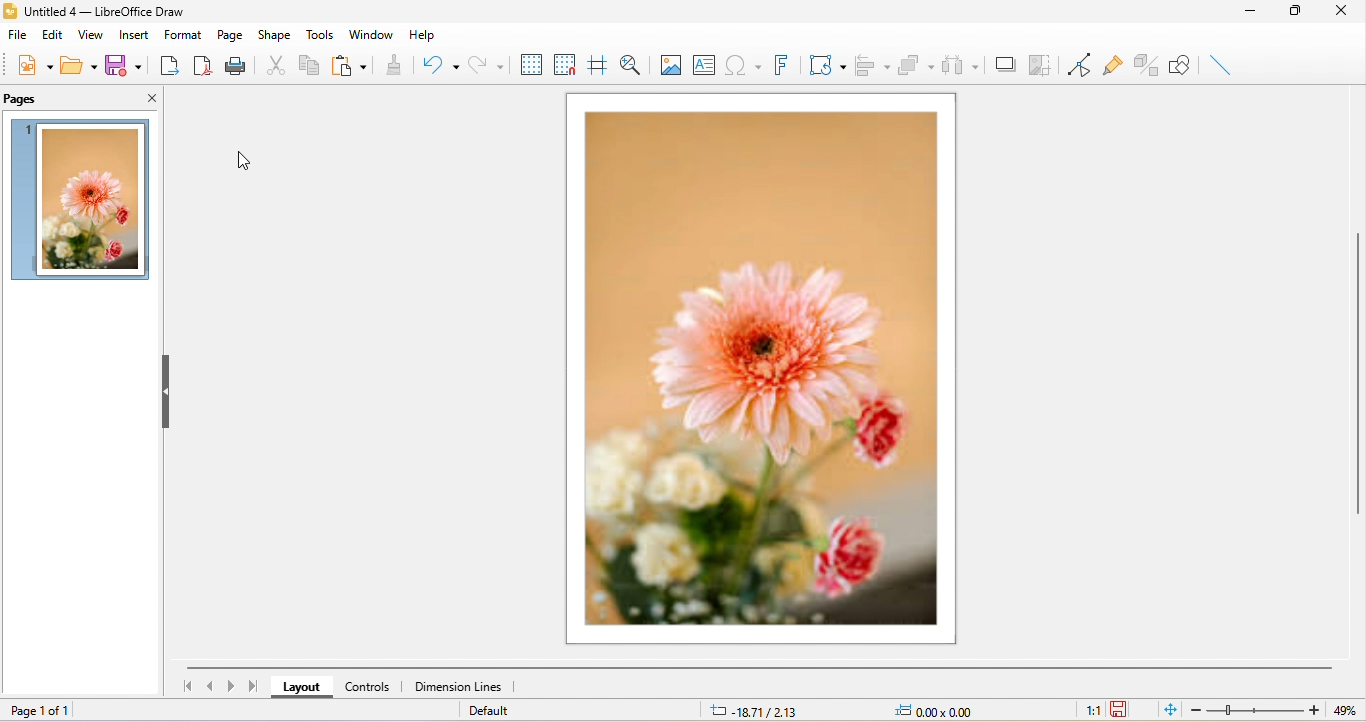 This screenshot has width=1366, height=722. I want to click on last page, so click(255, 689).